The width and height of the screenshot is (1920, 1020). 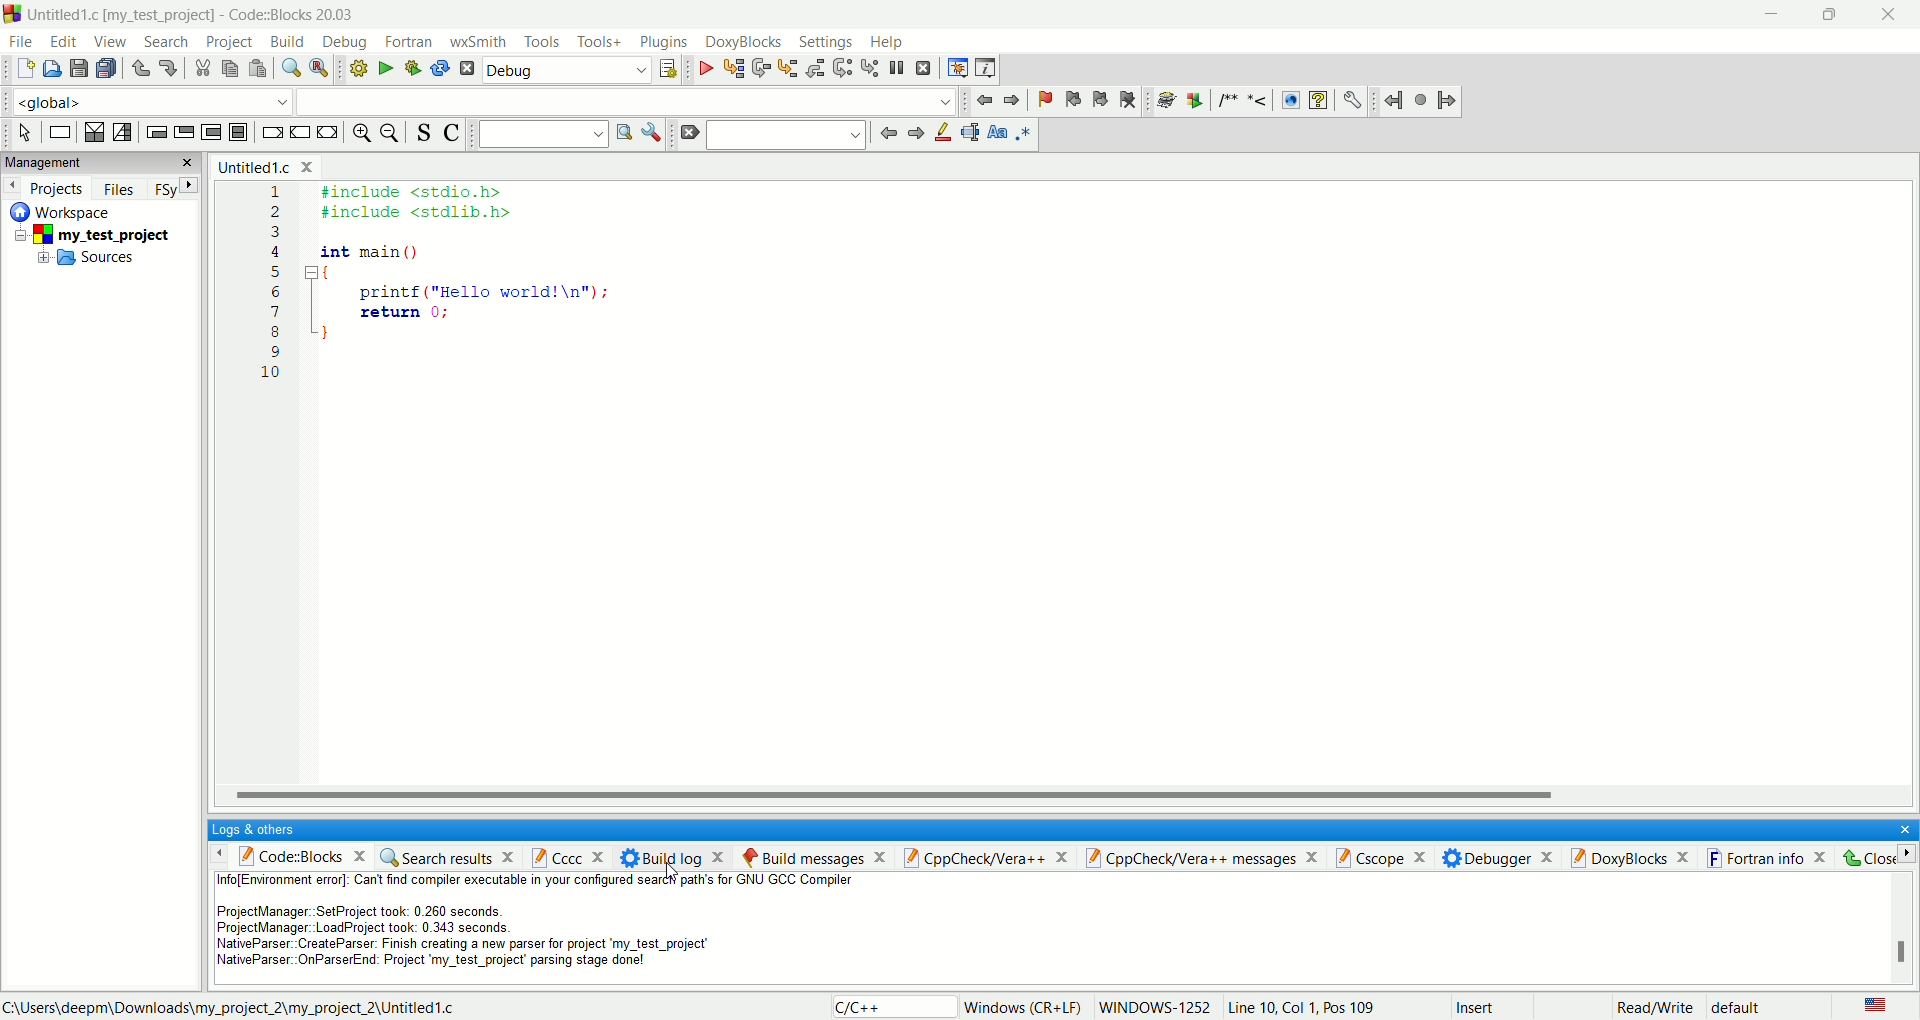 What do you see at coordinates (470, 276) in the screenshot?
I see `code` at bounding box center [470, 276].